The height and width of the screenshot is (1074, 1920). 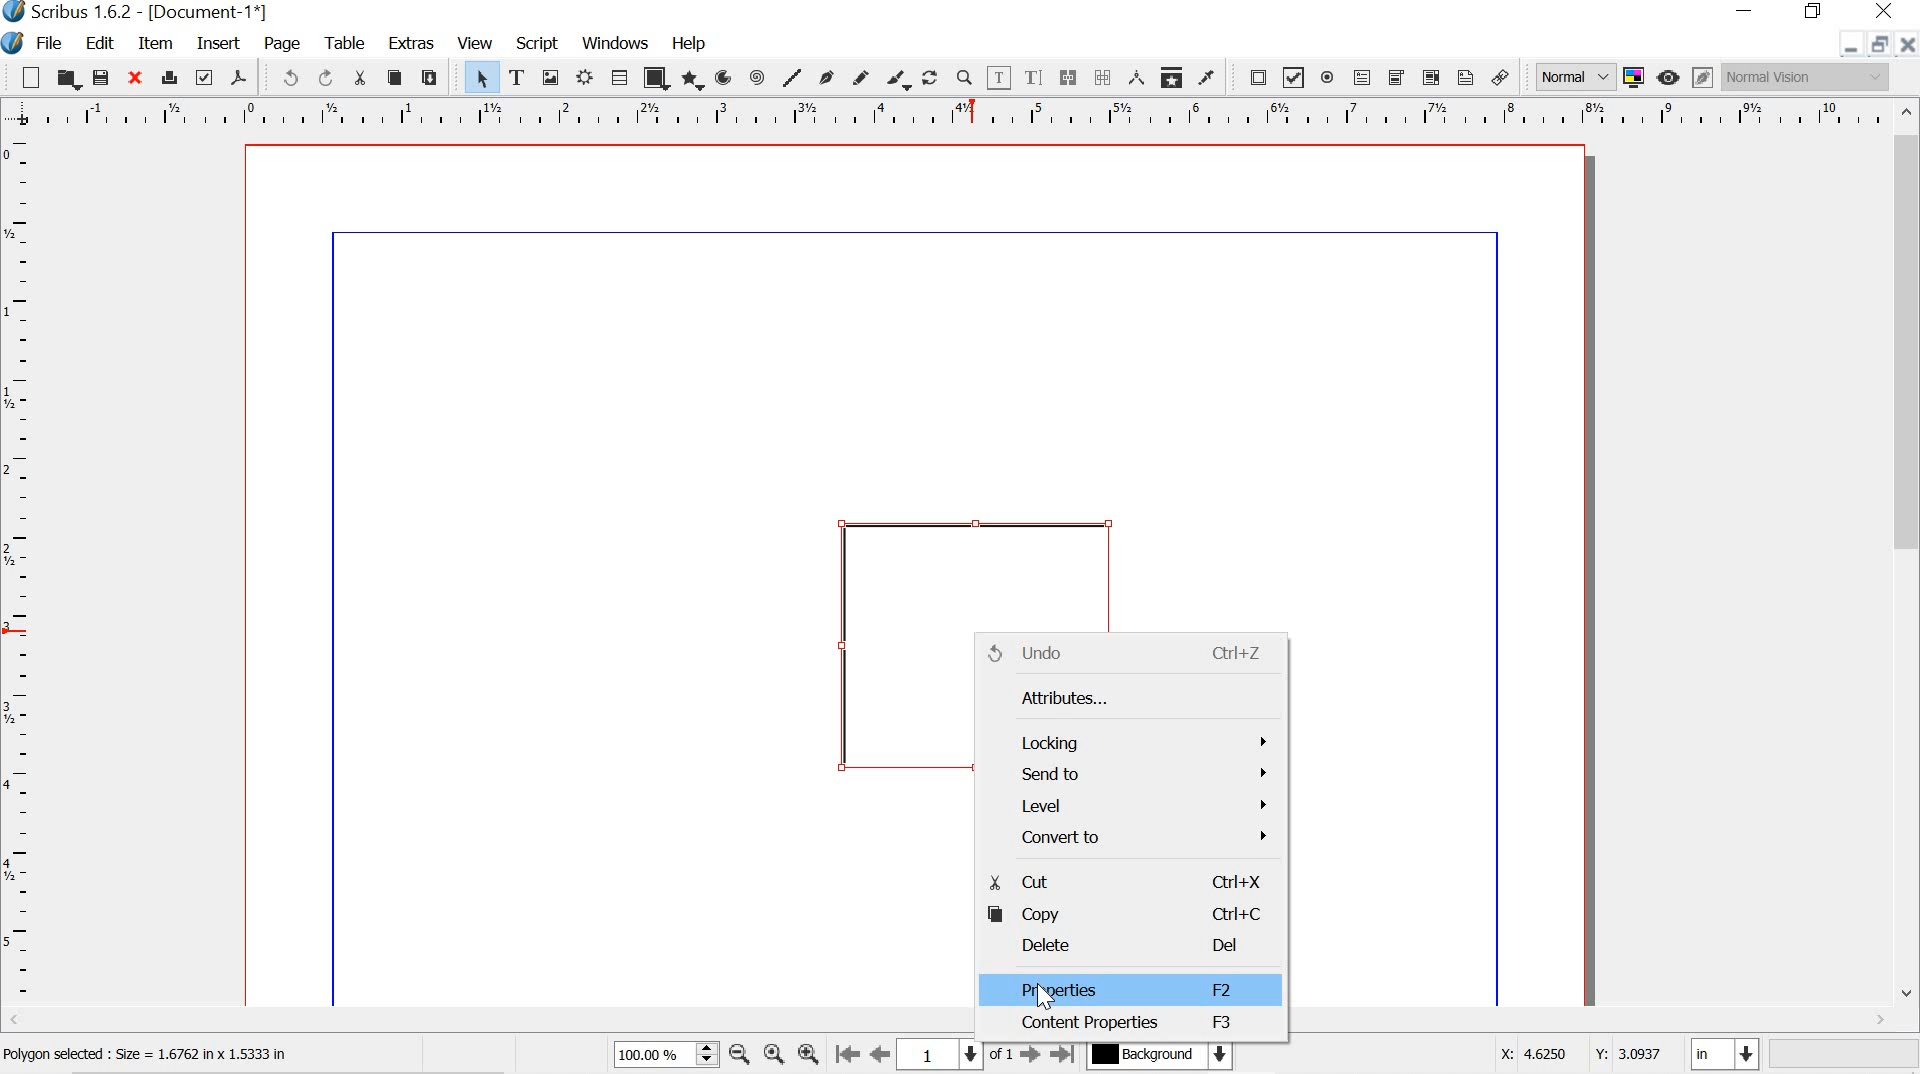 I want to click on go to the perious page, so click(x=883, y=1056).